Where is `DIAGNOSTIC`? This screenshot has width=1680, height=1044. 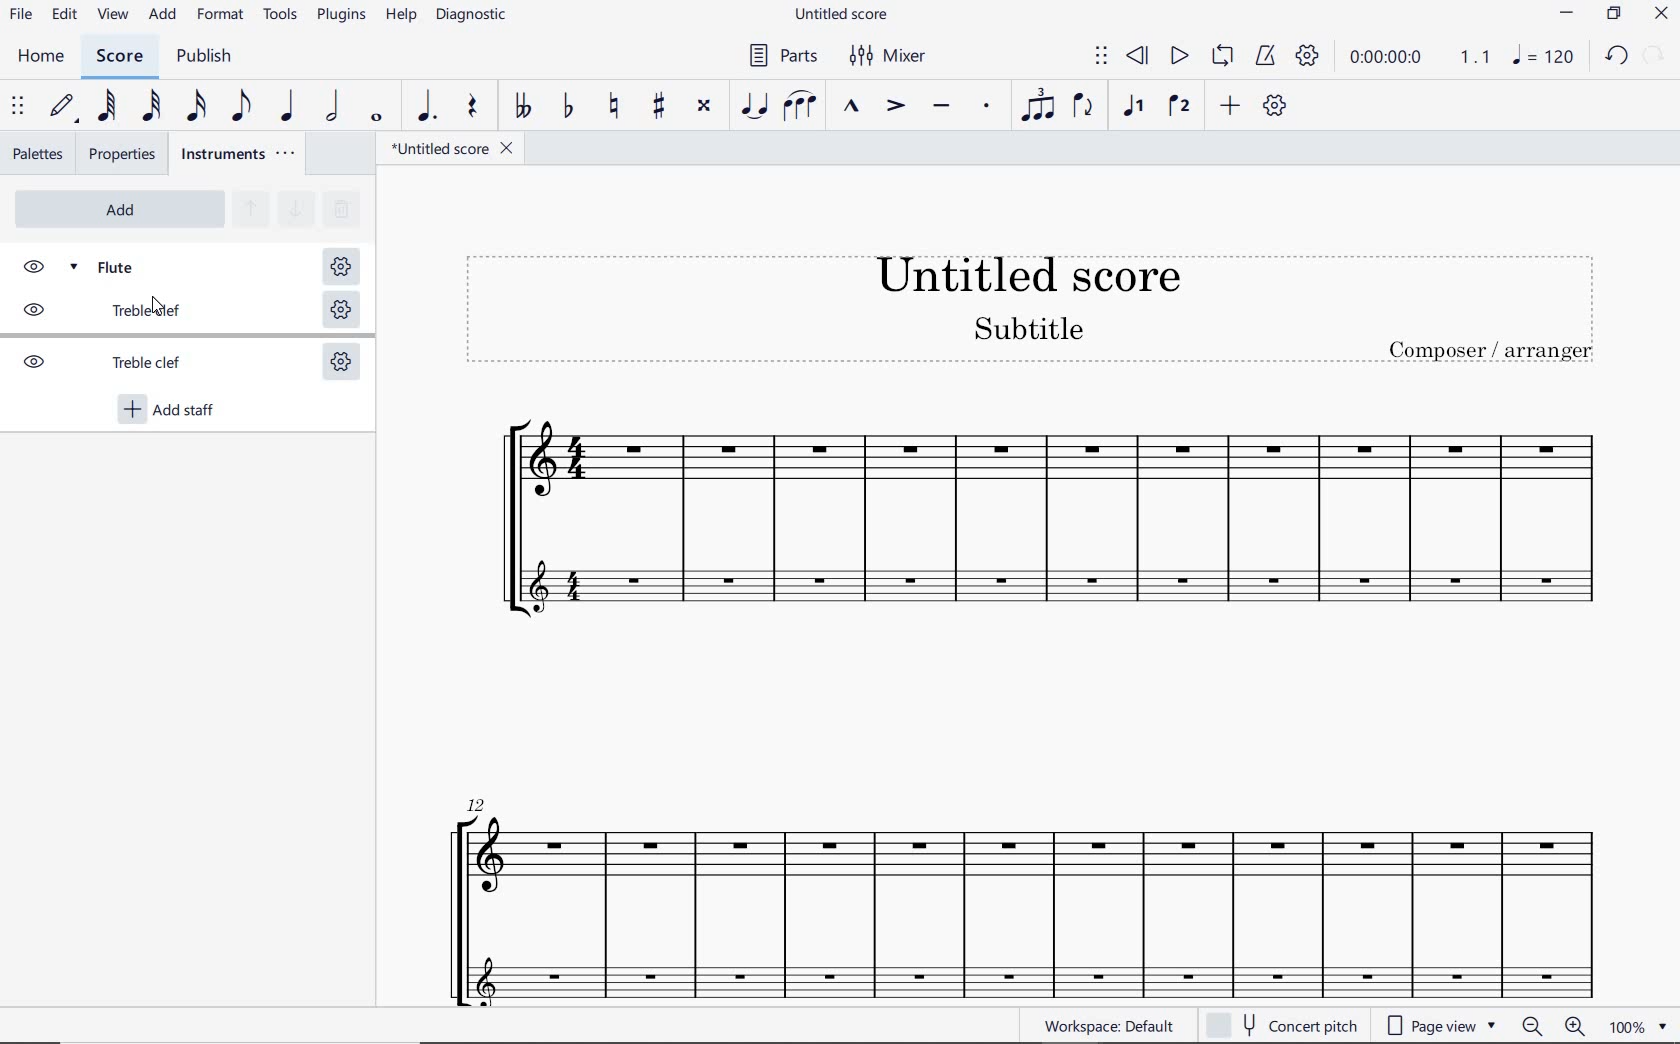
DIAGNOSTIC is located at coordinates (473, 16).